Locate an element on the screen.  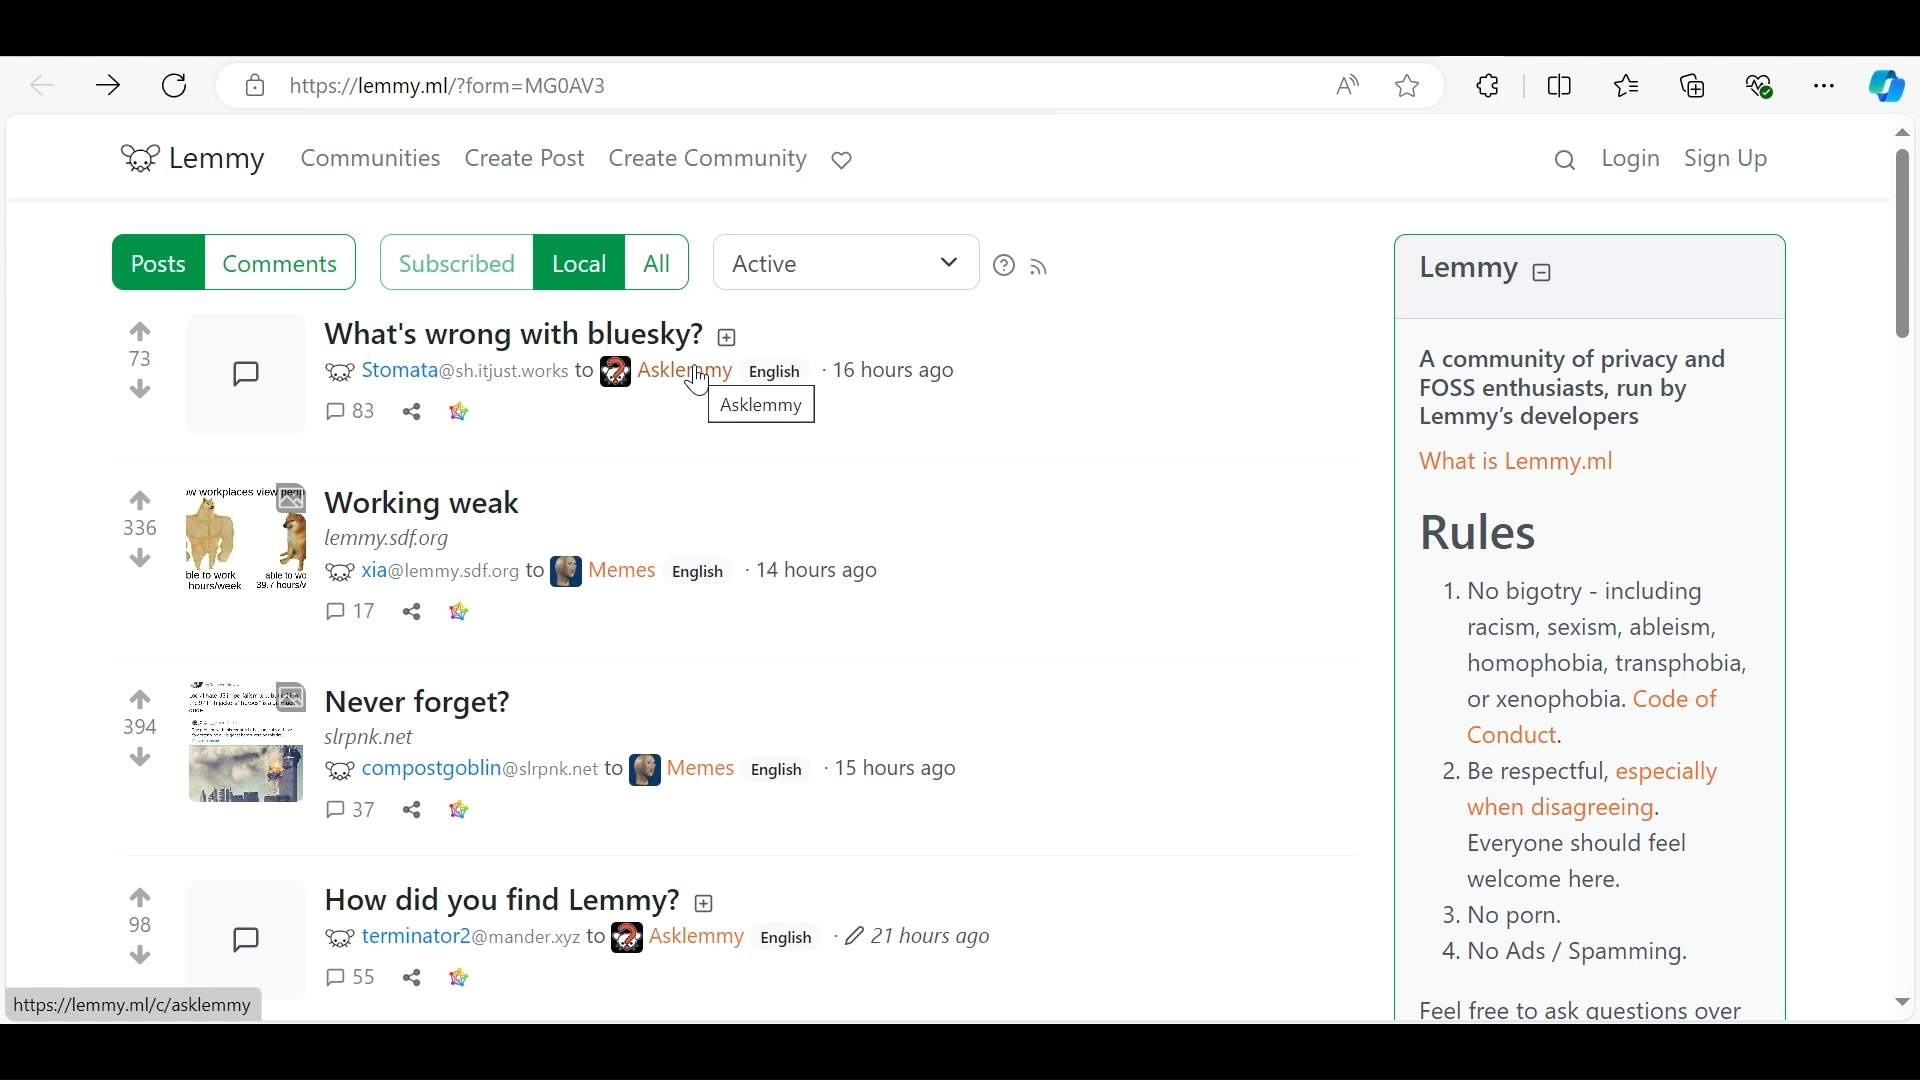
Upvotes and downvotes is located at coordinates (145, 360).